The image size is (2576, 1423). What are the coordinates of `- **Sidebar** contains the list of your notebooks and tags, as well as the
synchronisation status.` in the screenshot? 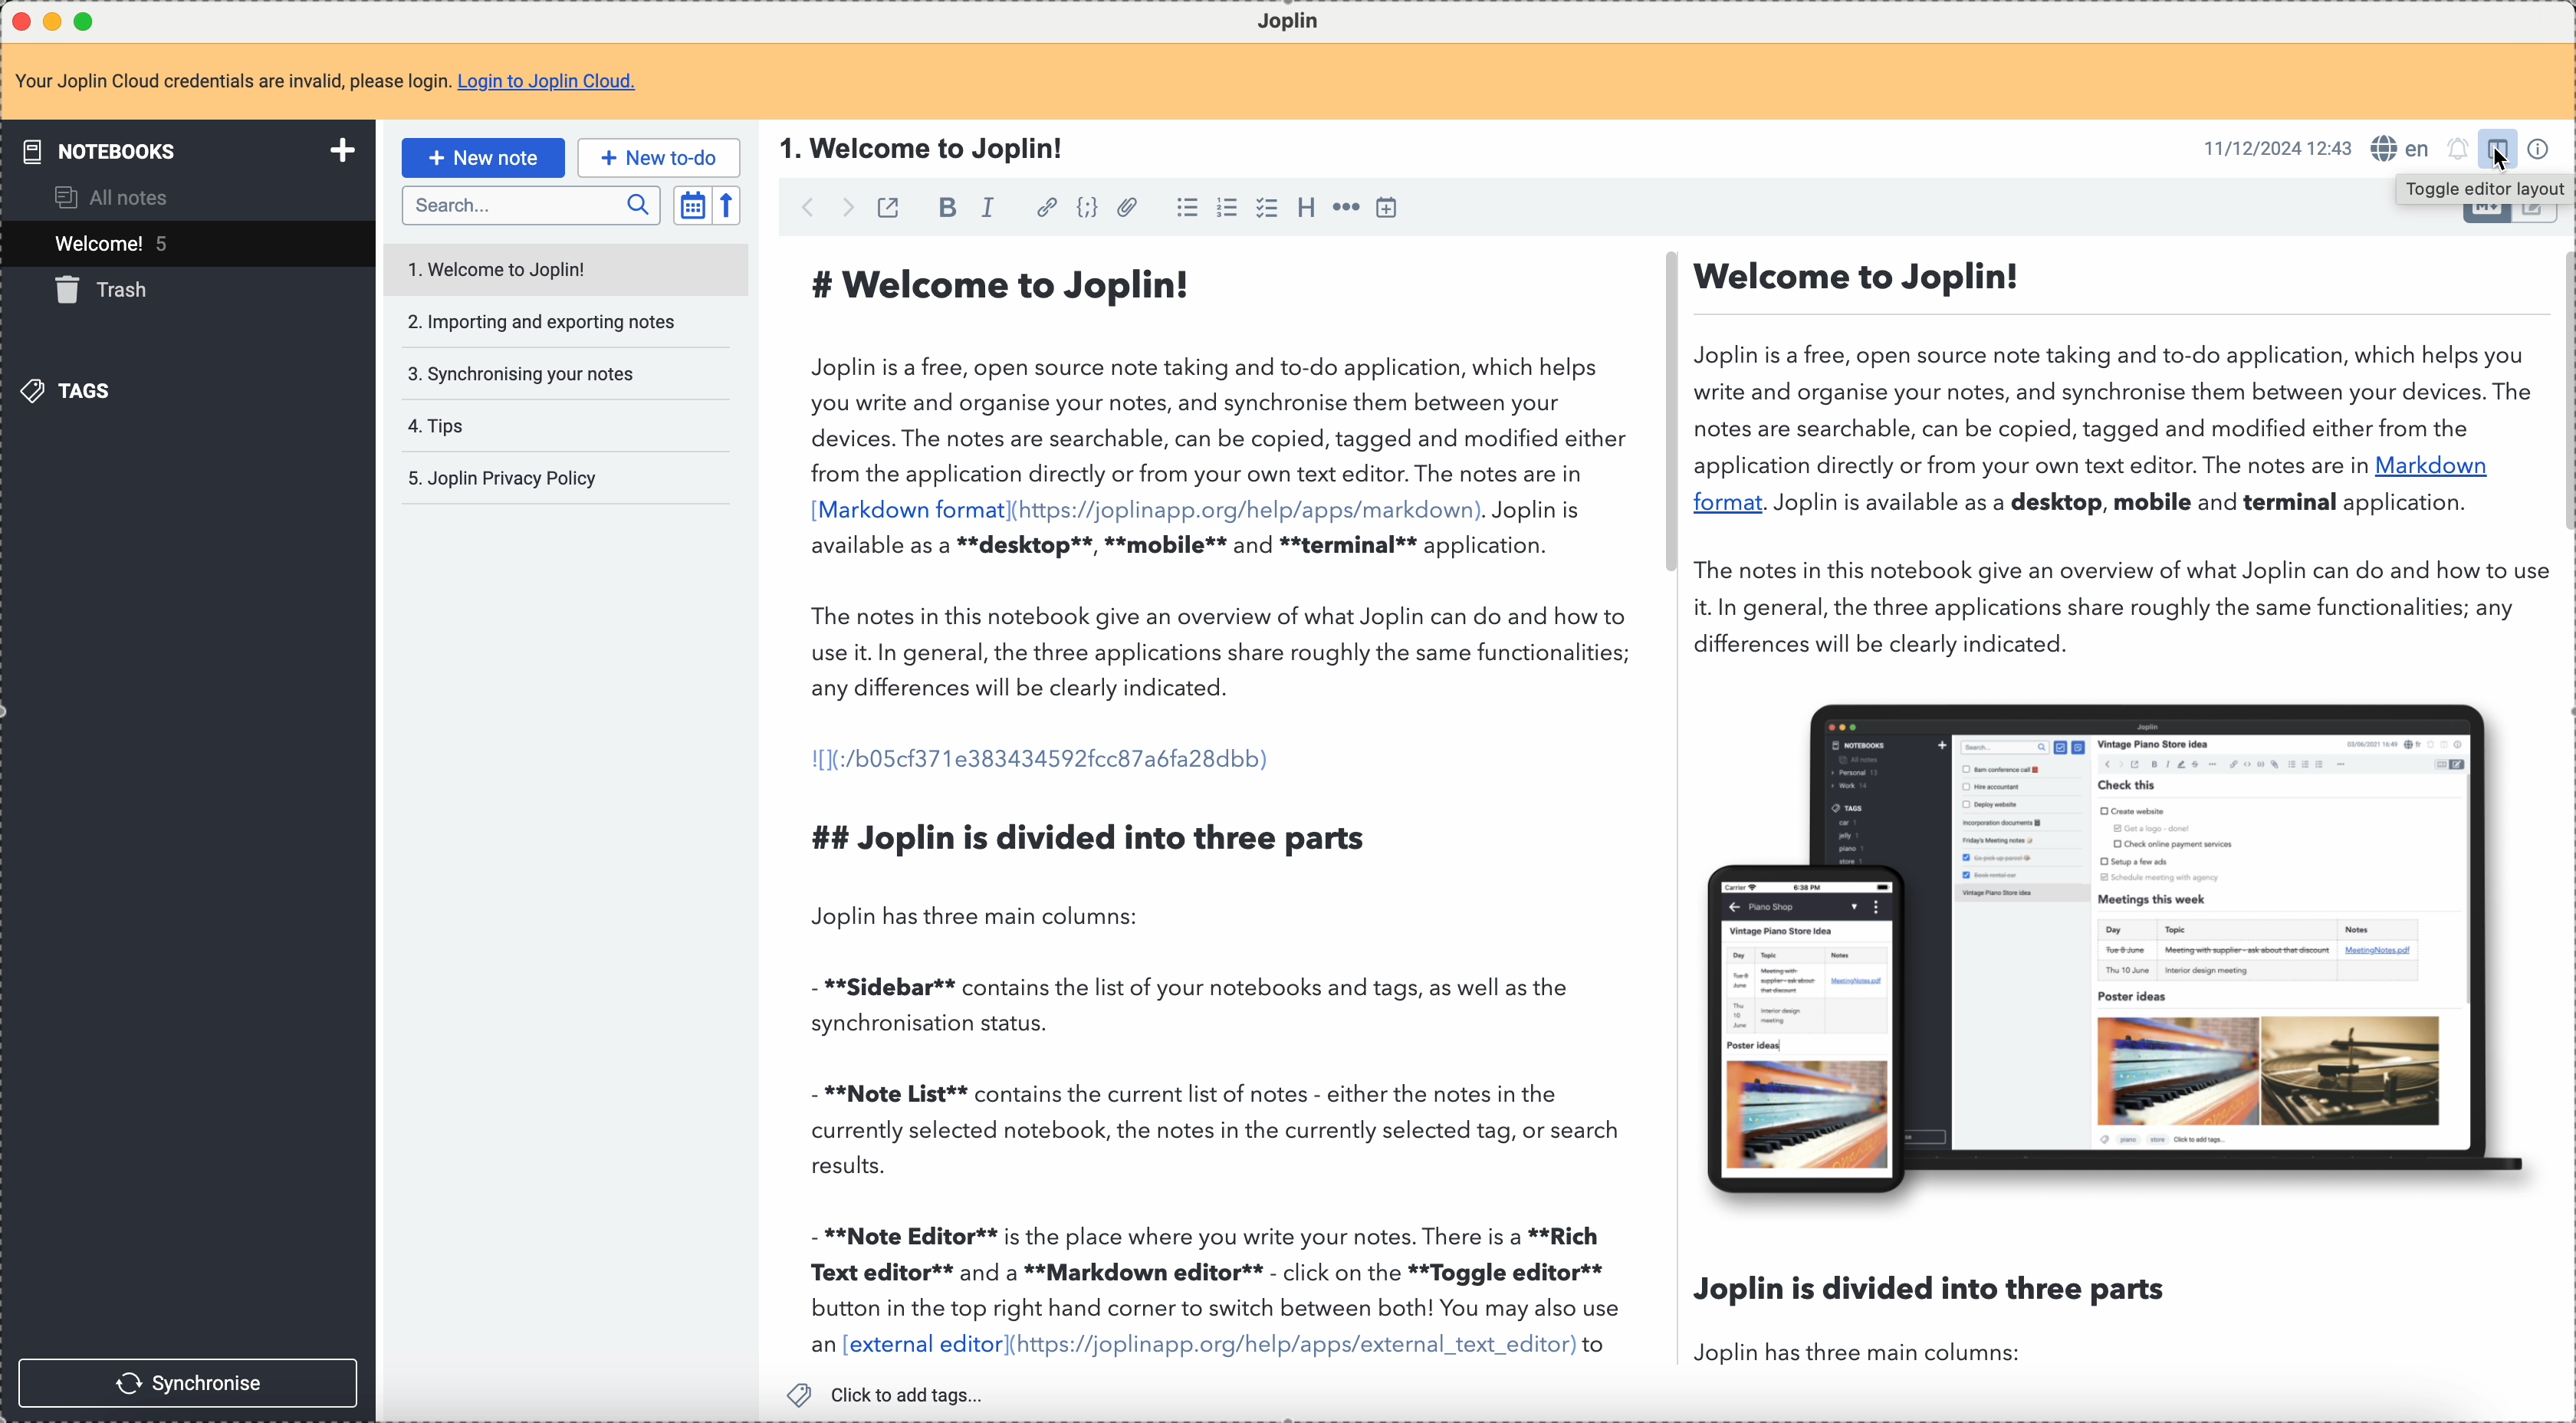 It's located at (1194, 1005).